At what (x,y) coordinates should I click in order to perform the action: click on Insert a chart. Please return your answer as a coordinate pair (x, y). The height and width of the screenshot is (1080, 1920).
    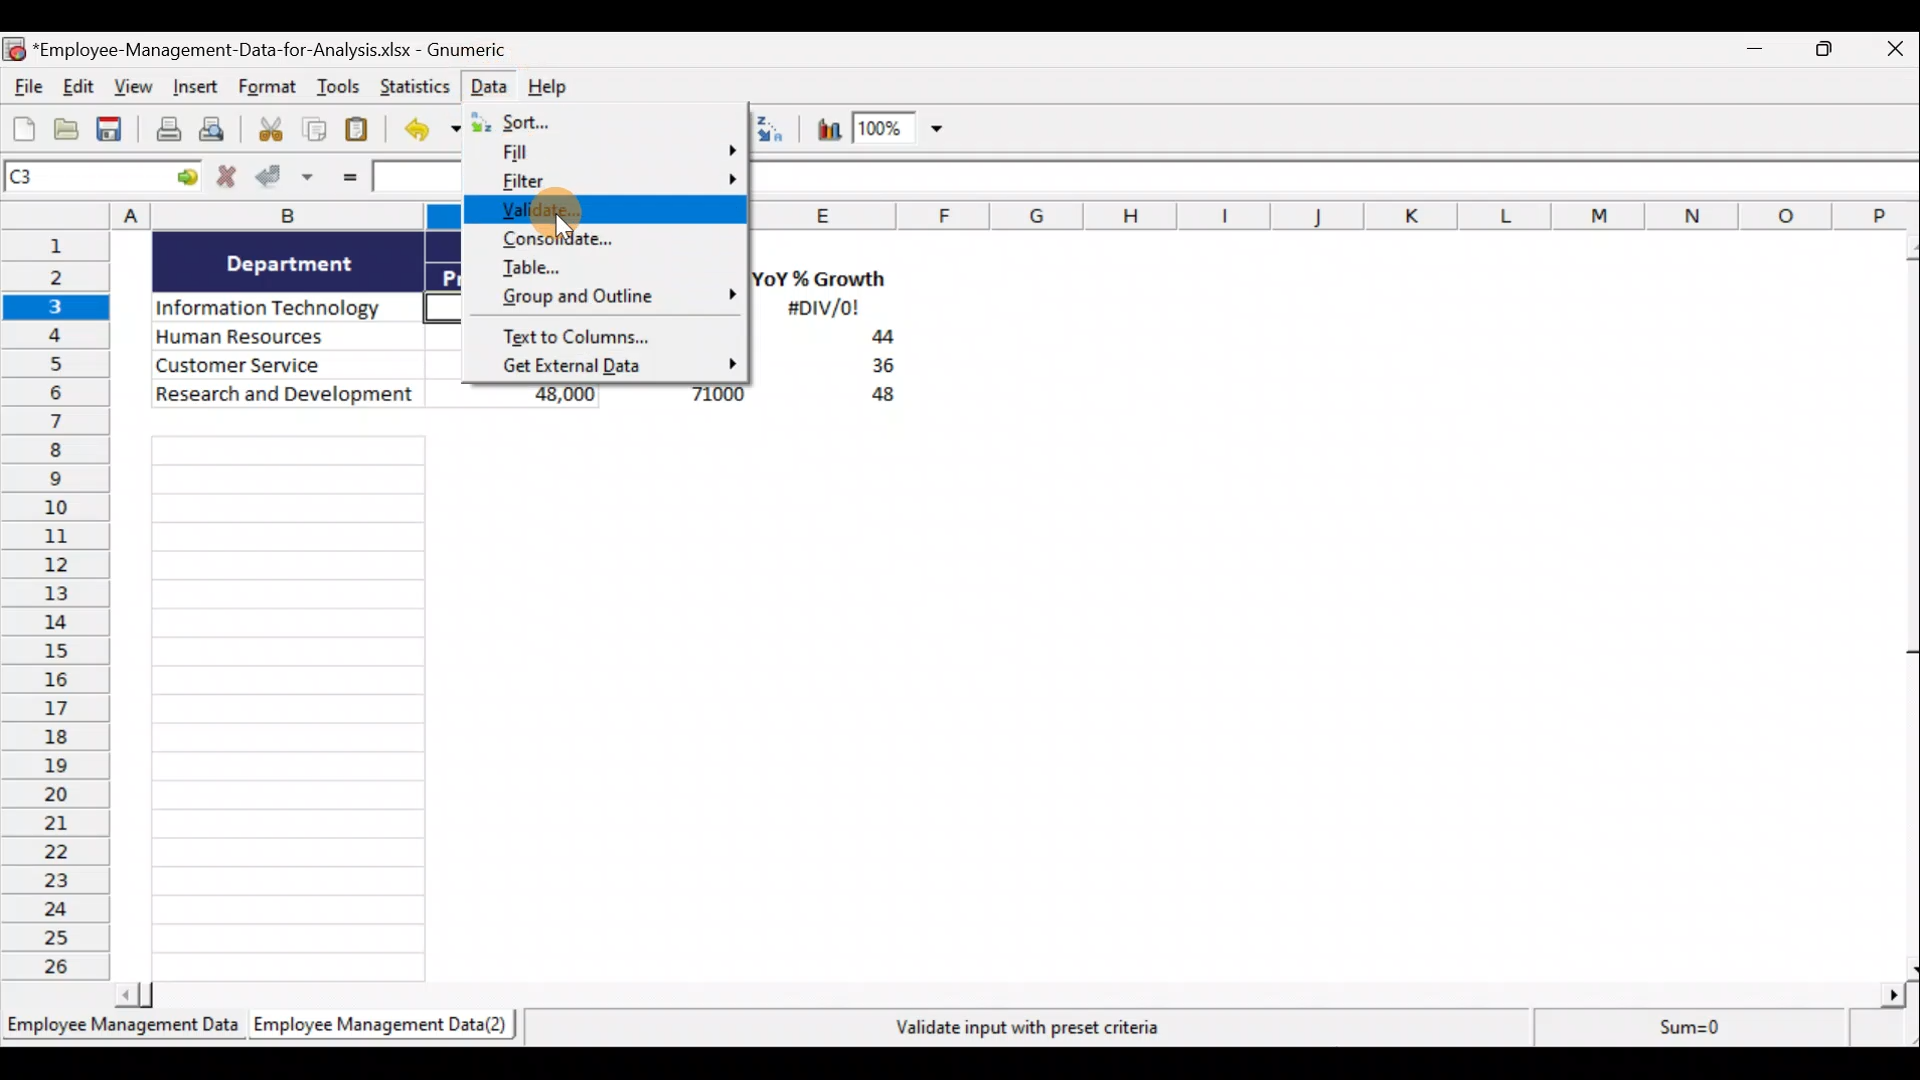
    Looking at the image, I should click on (820, 128).